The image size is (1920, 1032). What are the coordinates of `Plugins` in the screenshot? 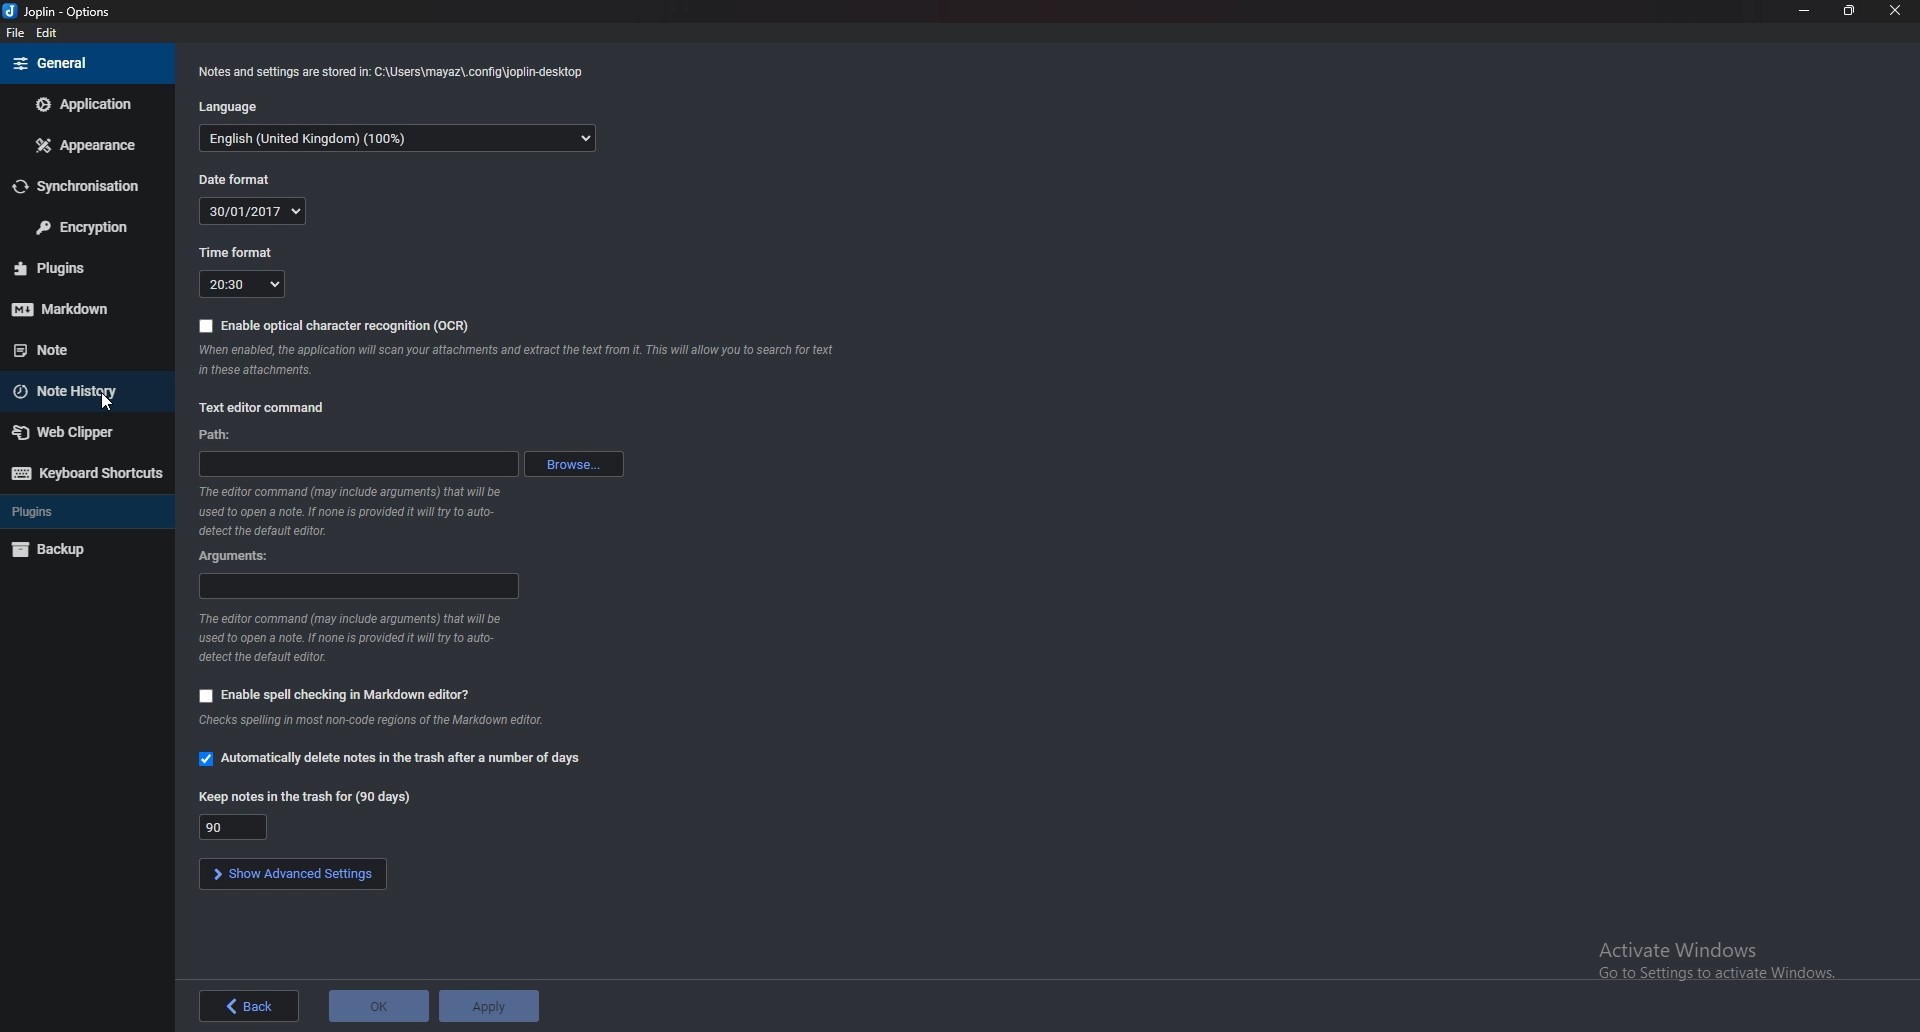 It's located at (80, 511).